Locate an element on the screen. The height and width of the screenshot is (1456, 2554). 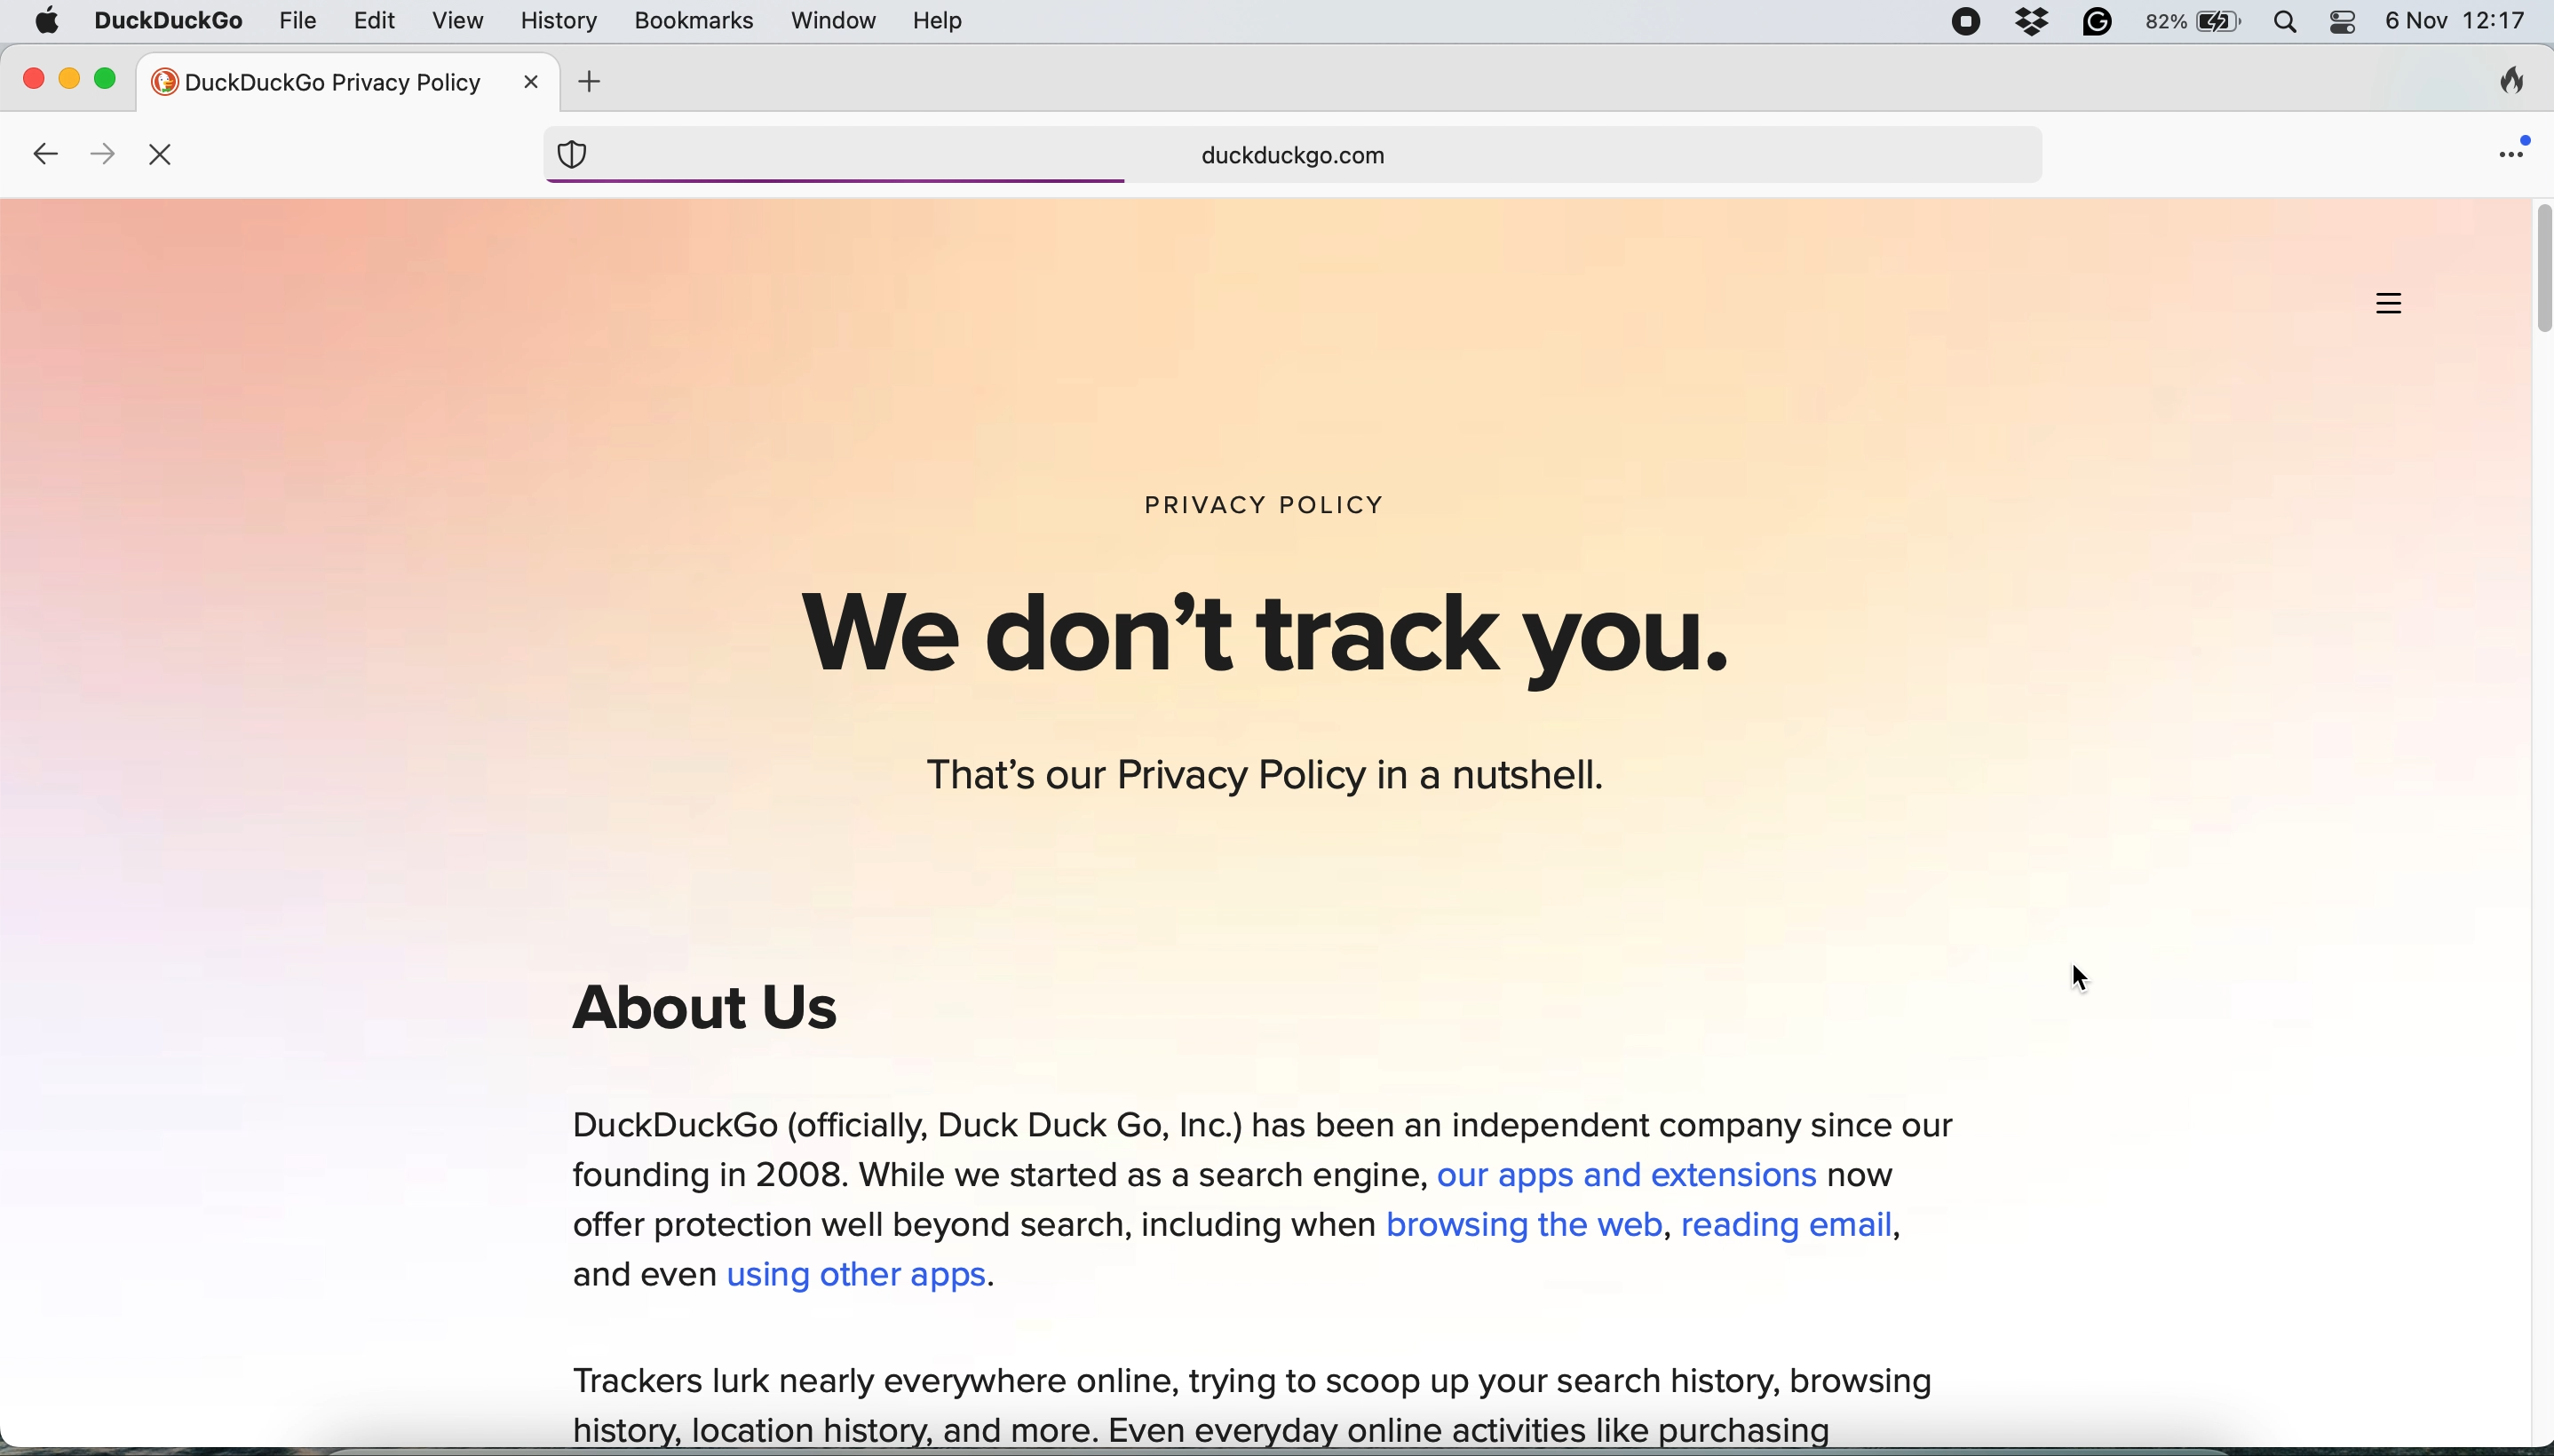
new tab is located at coordinates (310, 81).